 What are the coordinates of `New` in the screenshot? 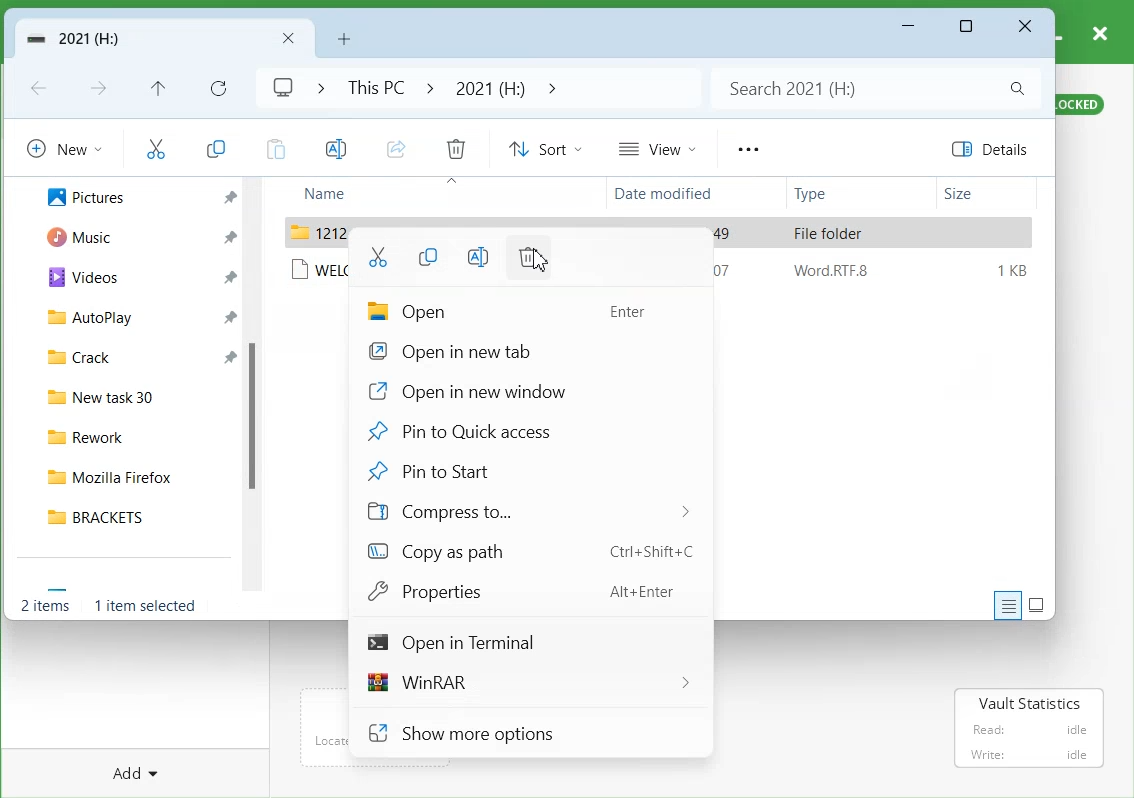 It's located at (64, 147).